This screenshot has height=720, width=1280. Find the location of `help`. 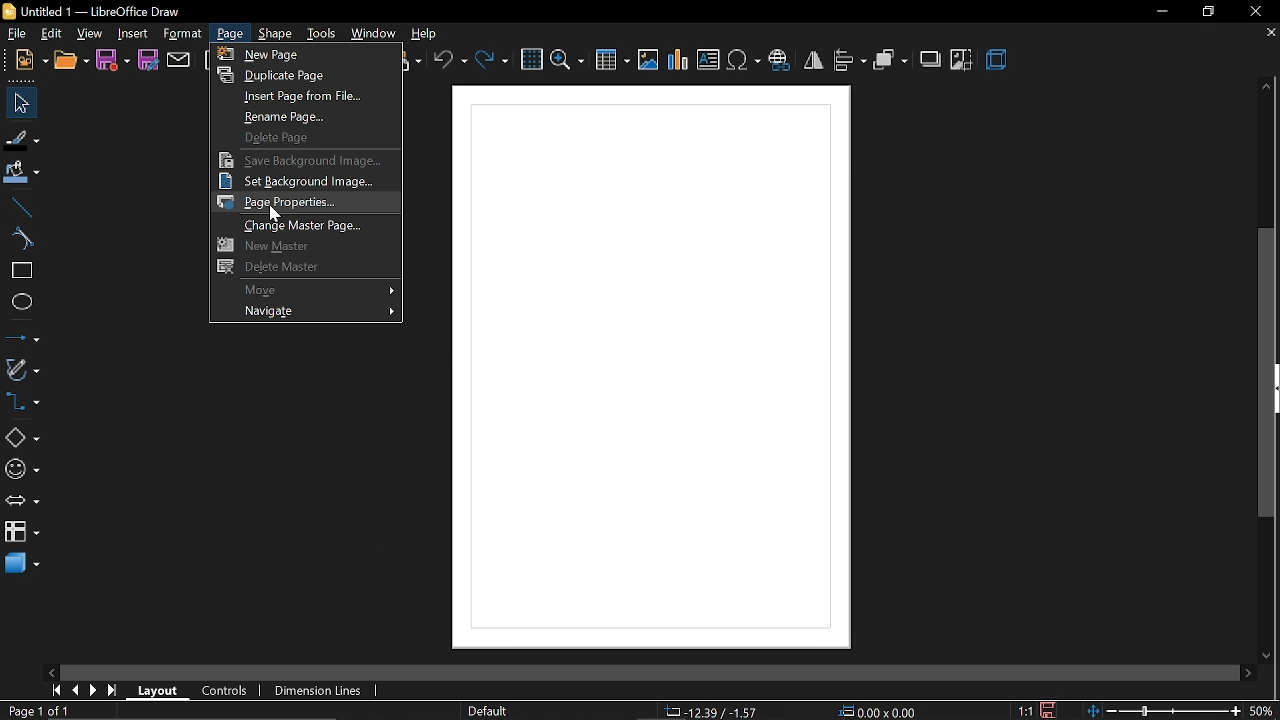

help is located at coordinates (427, 34).